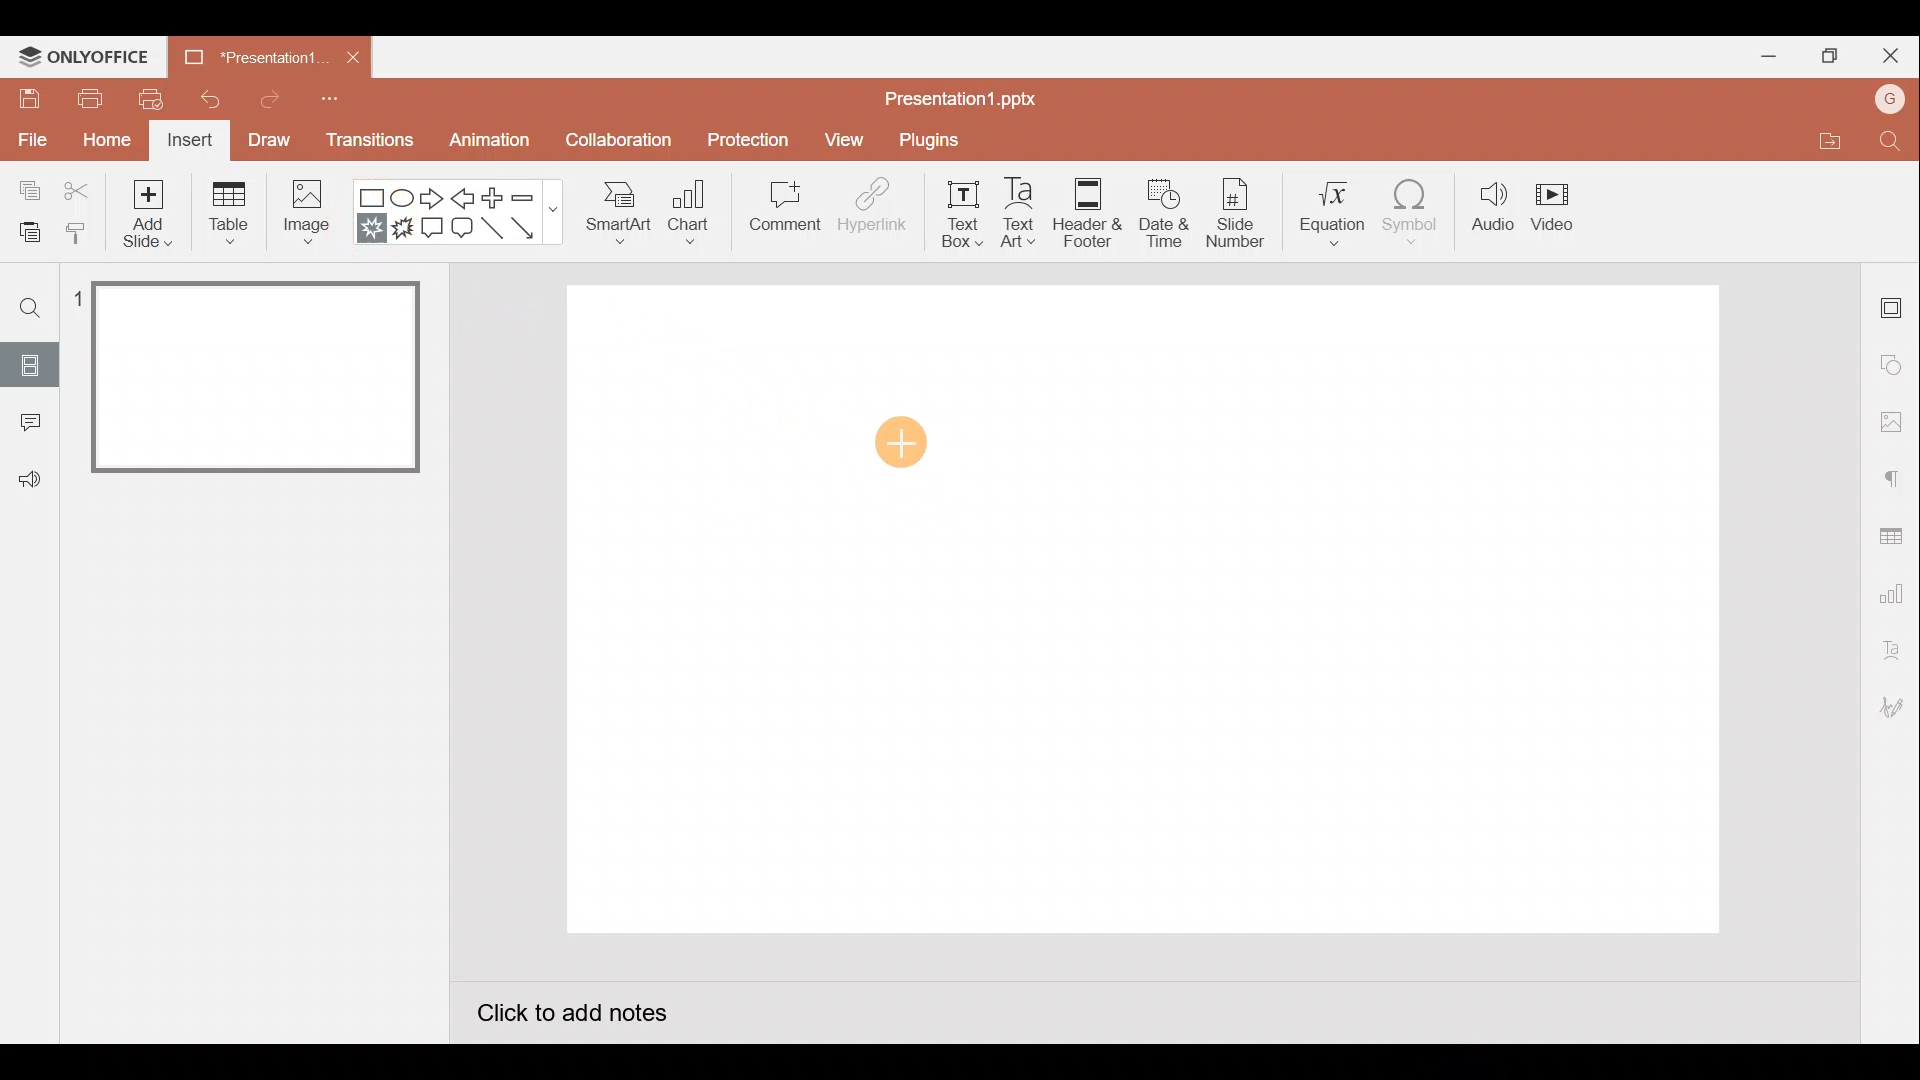  What do you see at coordinates (335, 101) in the screenshot?
I see `Customize quick access toolbar` at bounding box center [335, 101].